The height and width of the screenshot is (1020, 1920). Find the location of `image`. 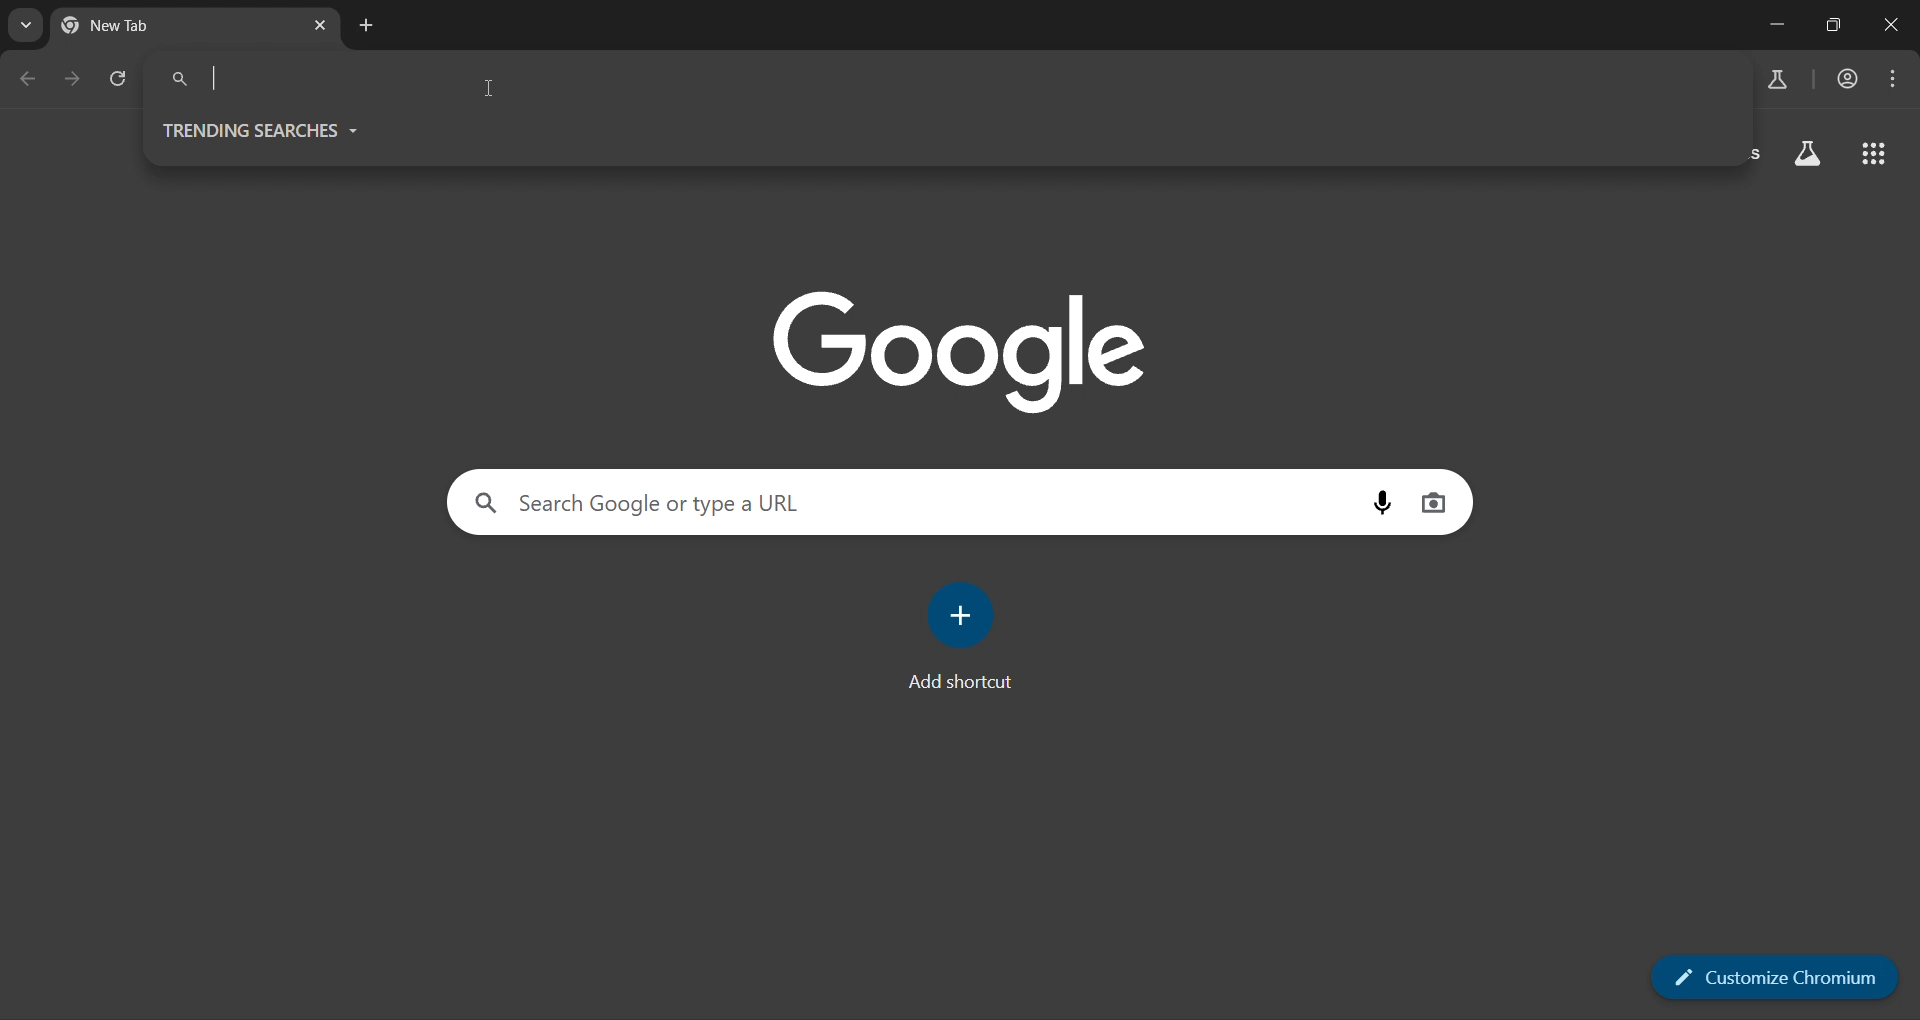

image is located at coordinates (964, 351).